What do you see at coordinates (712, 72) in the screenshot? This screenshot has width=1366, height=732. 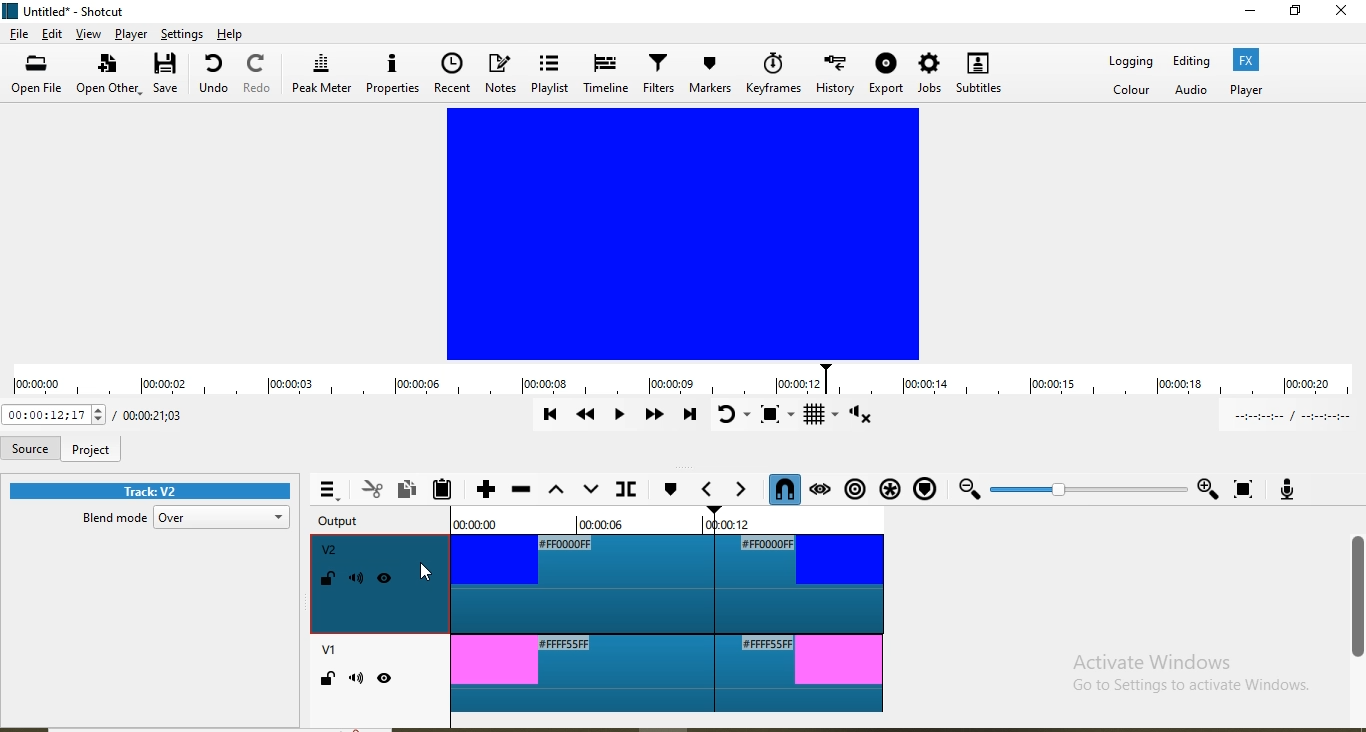 I see `Markers` at bounding box center [712, 72].